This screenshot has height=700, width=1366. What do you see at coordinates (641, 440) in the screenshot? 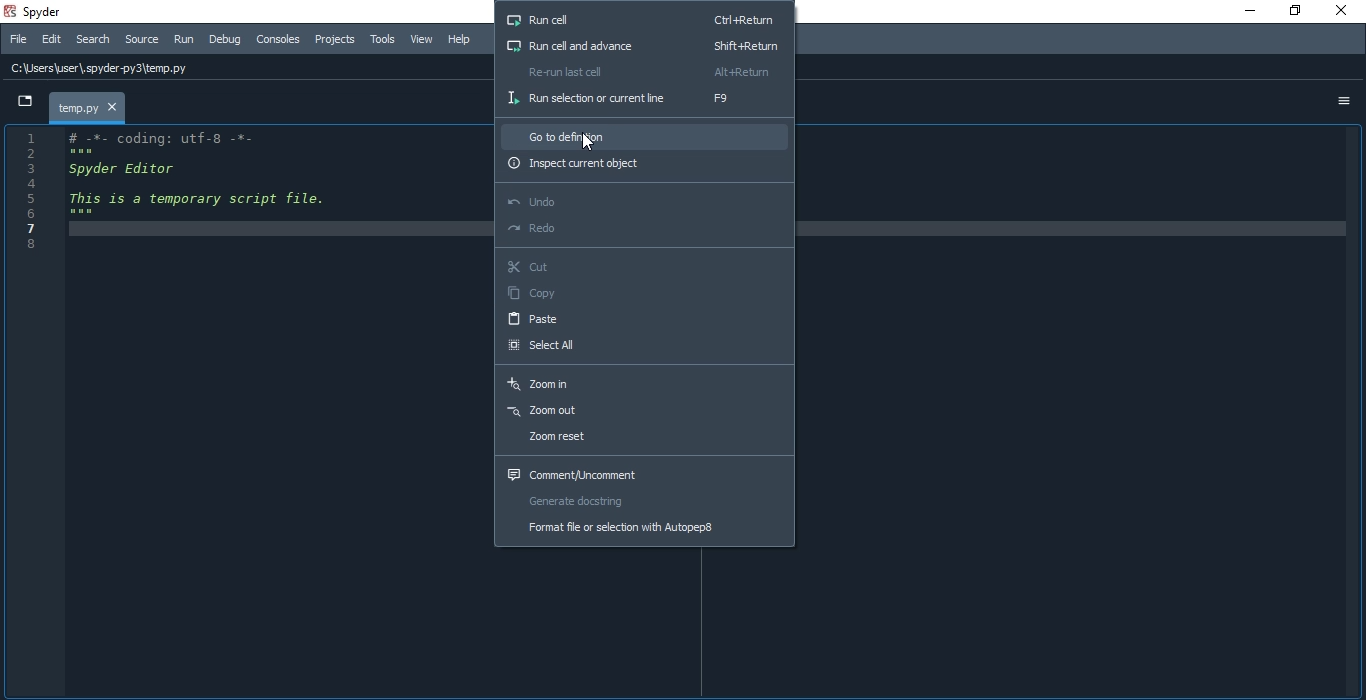
I see `Zoom reset` at bounding box center [641, 440].